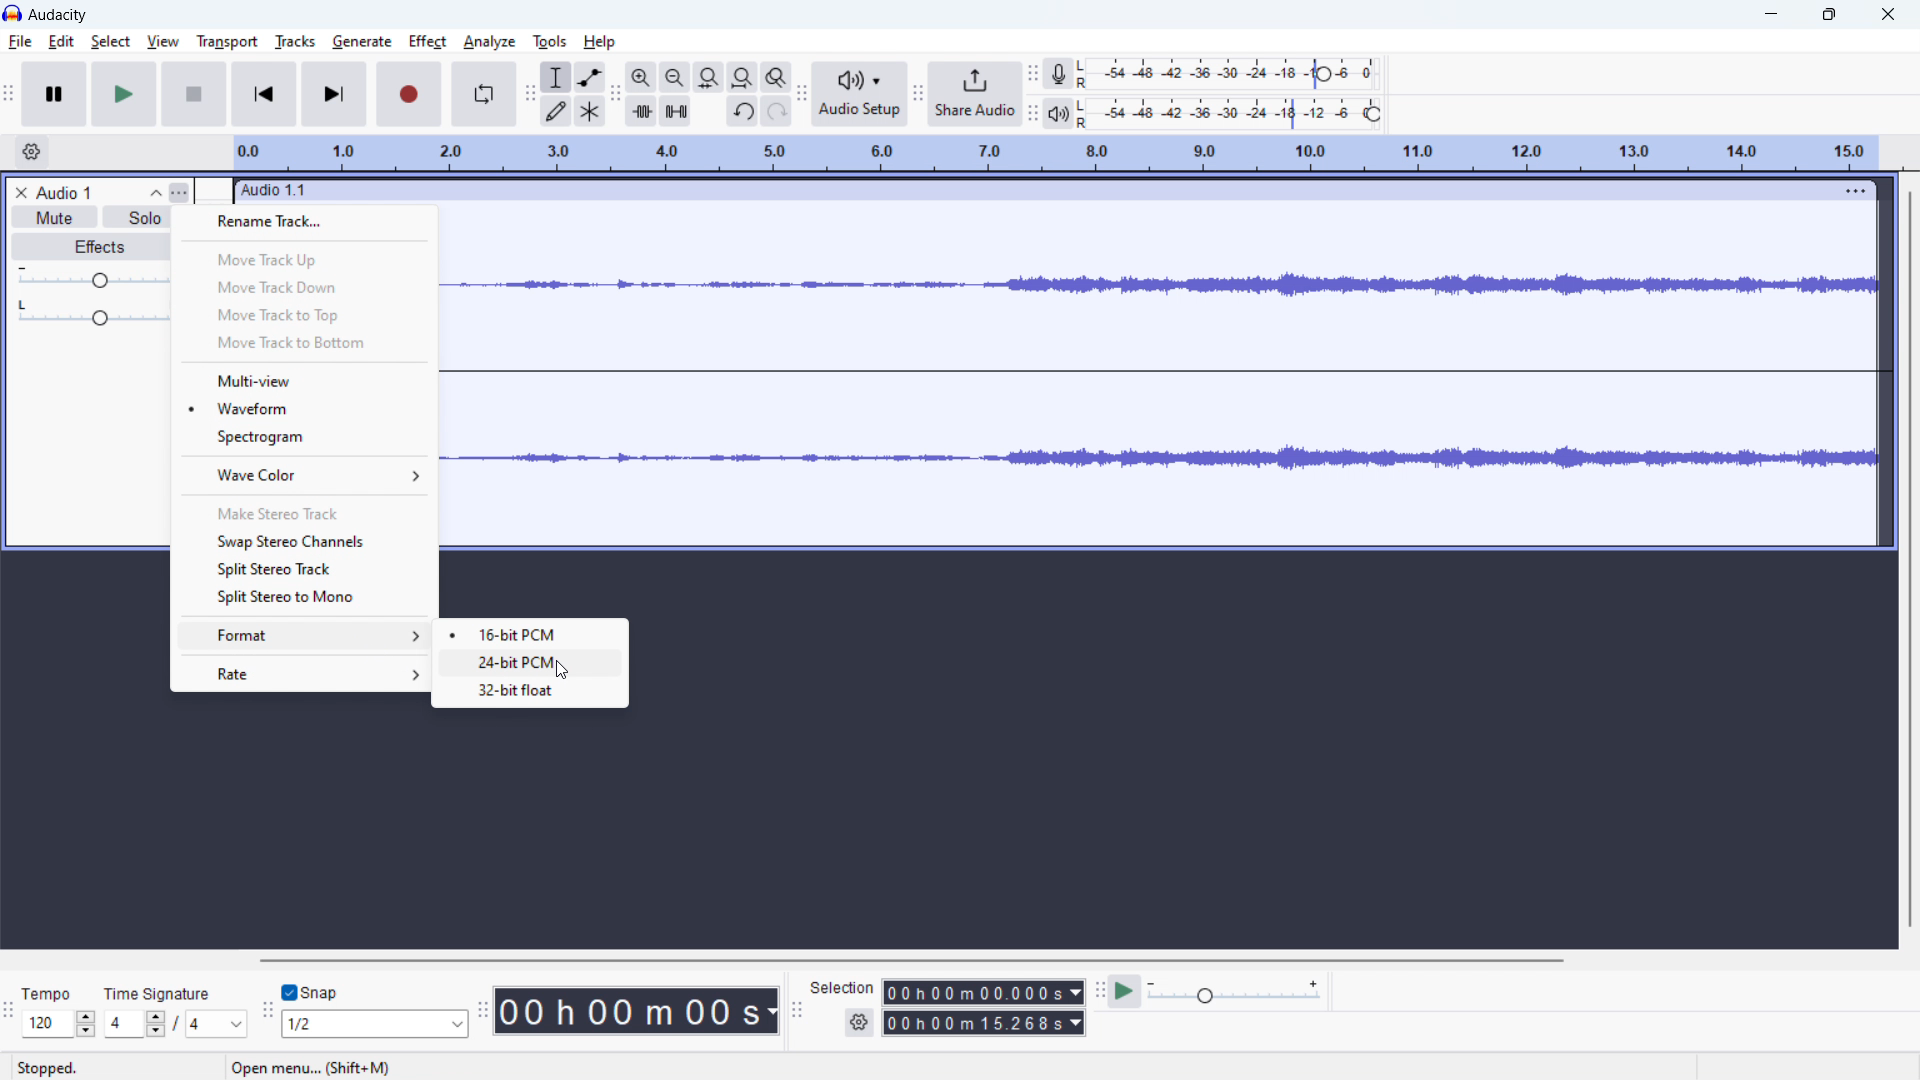  Describe the element at coordinates (1852, 190) in the screenshot. I see `view menu` at that location.